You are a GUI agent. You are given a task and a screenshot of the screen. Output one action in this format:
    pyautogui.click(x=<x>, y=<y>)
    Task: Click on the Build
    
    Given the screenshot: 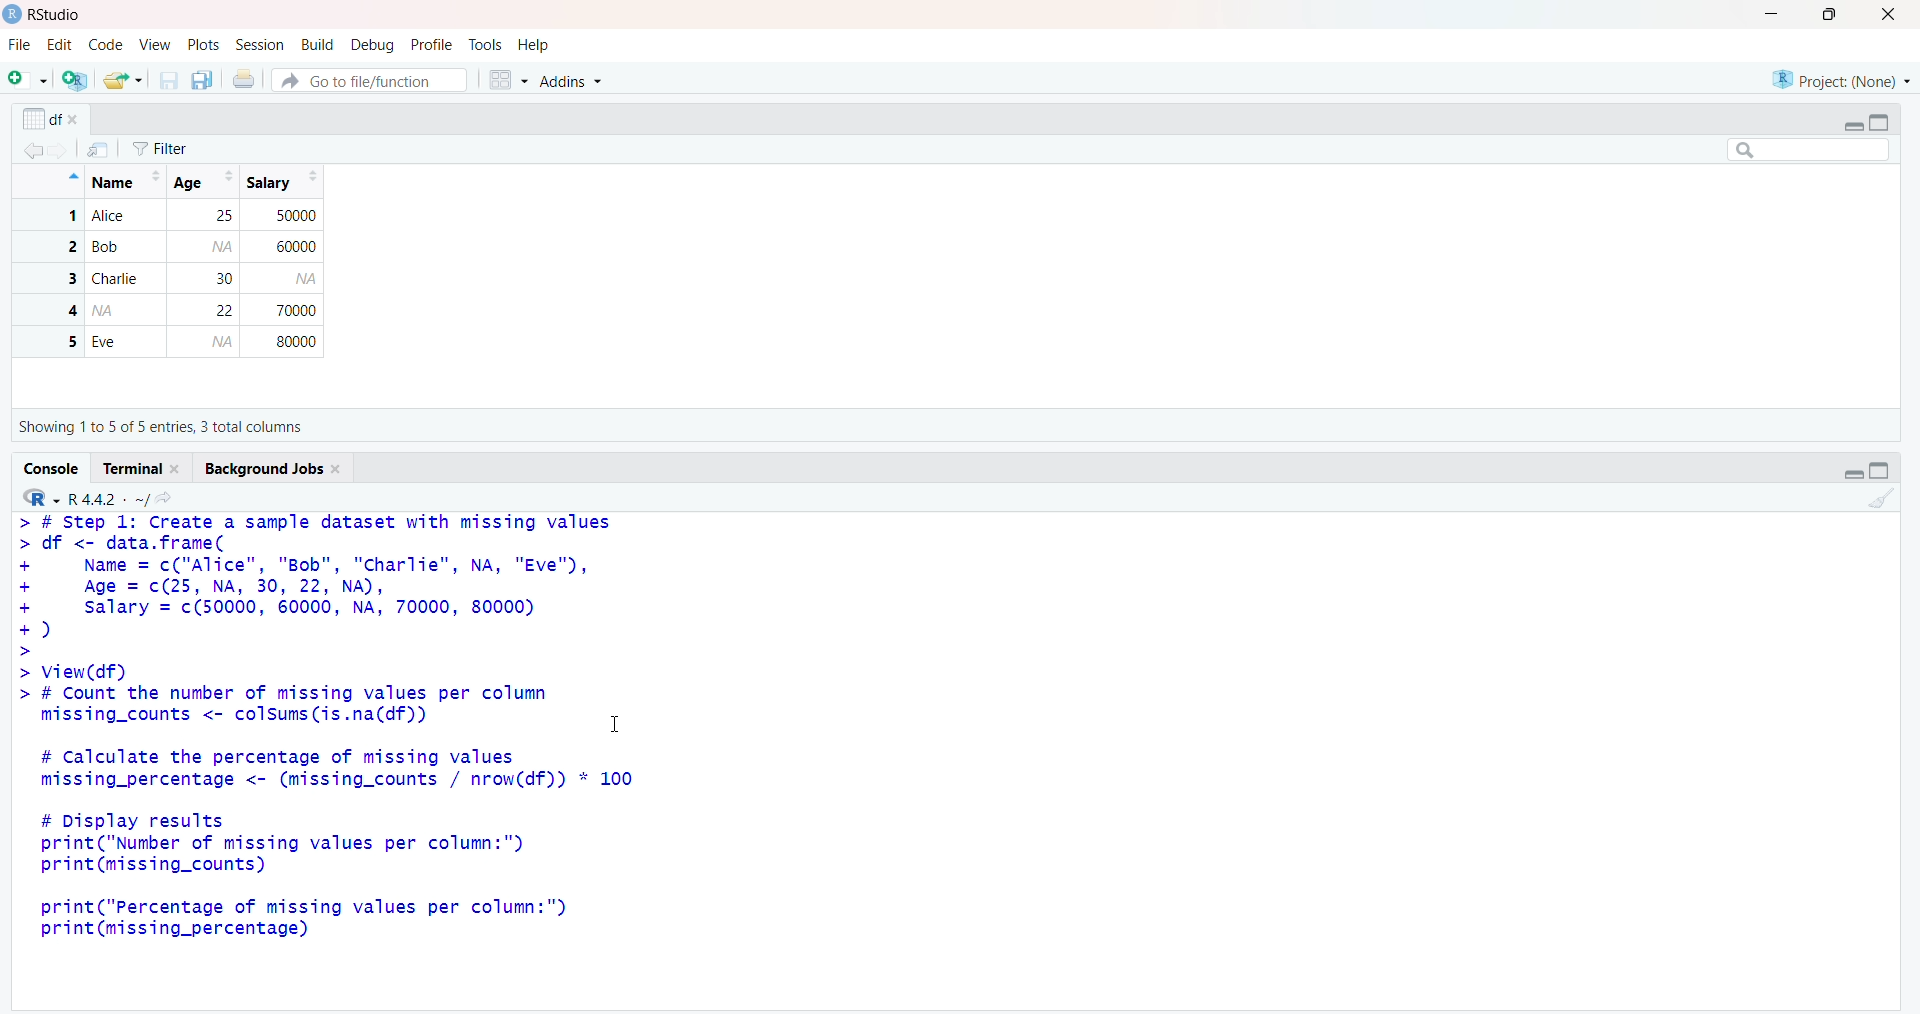 What is the action you would take?
    pyautogui.click(x=318, y=42)
    